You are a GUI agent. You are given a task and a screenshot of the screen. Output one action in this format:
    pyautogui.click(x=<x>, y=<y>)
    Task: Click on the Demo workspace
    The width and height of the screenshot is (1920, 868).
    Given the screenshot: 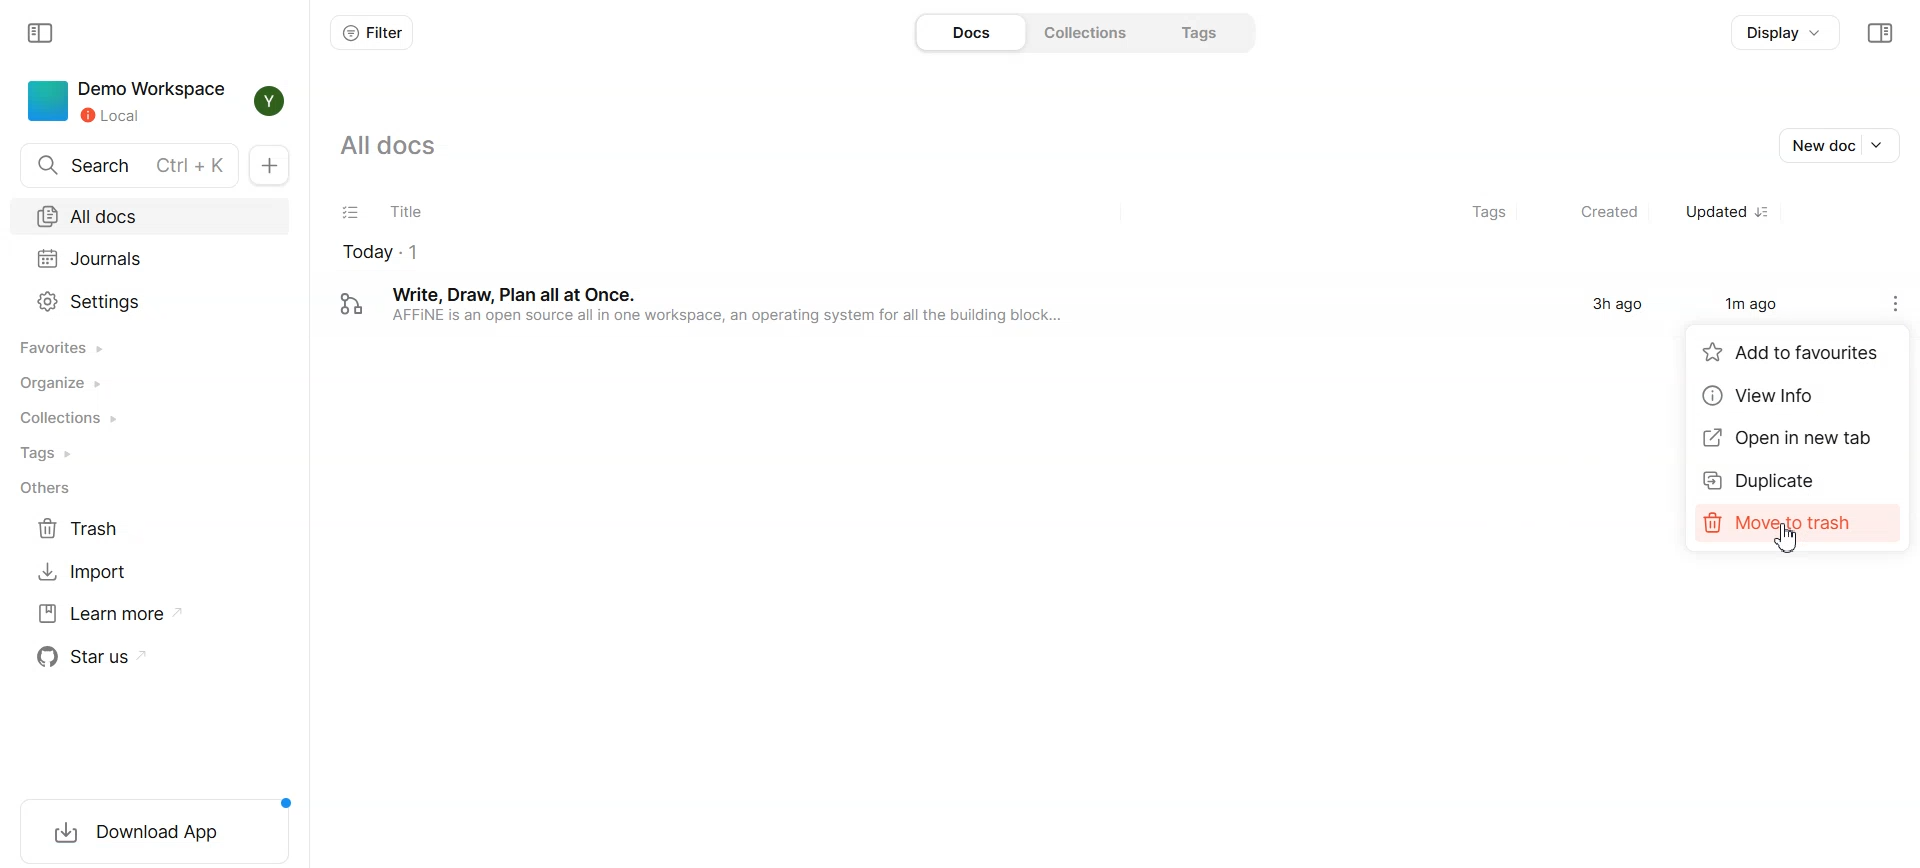 What is the action you would take?
    pyautogui.click(x=127, y=102)
    